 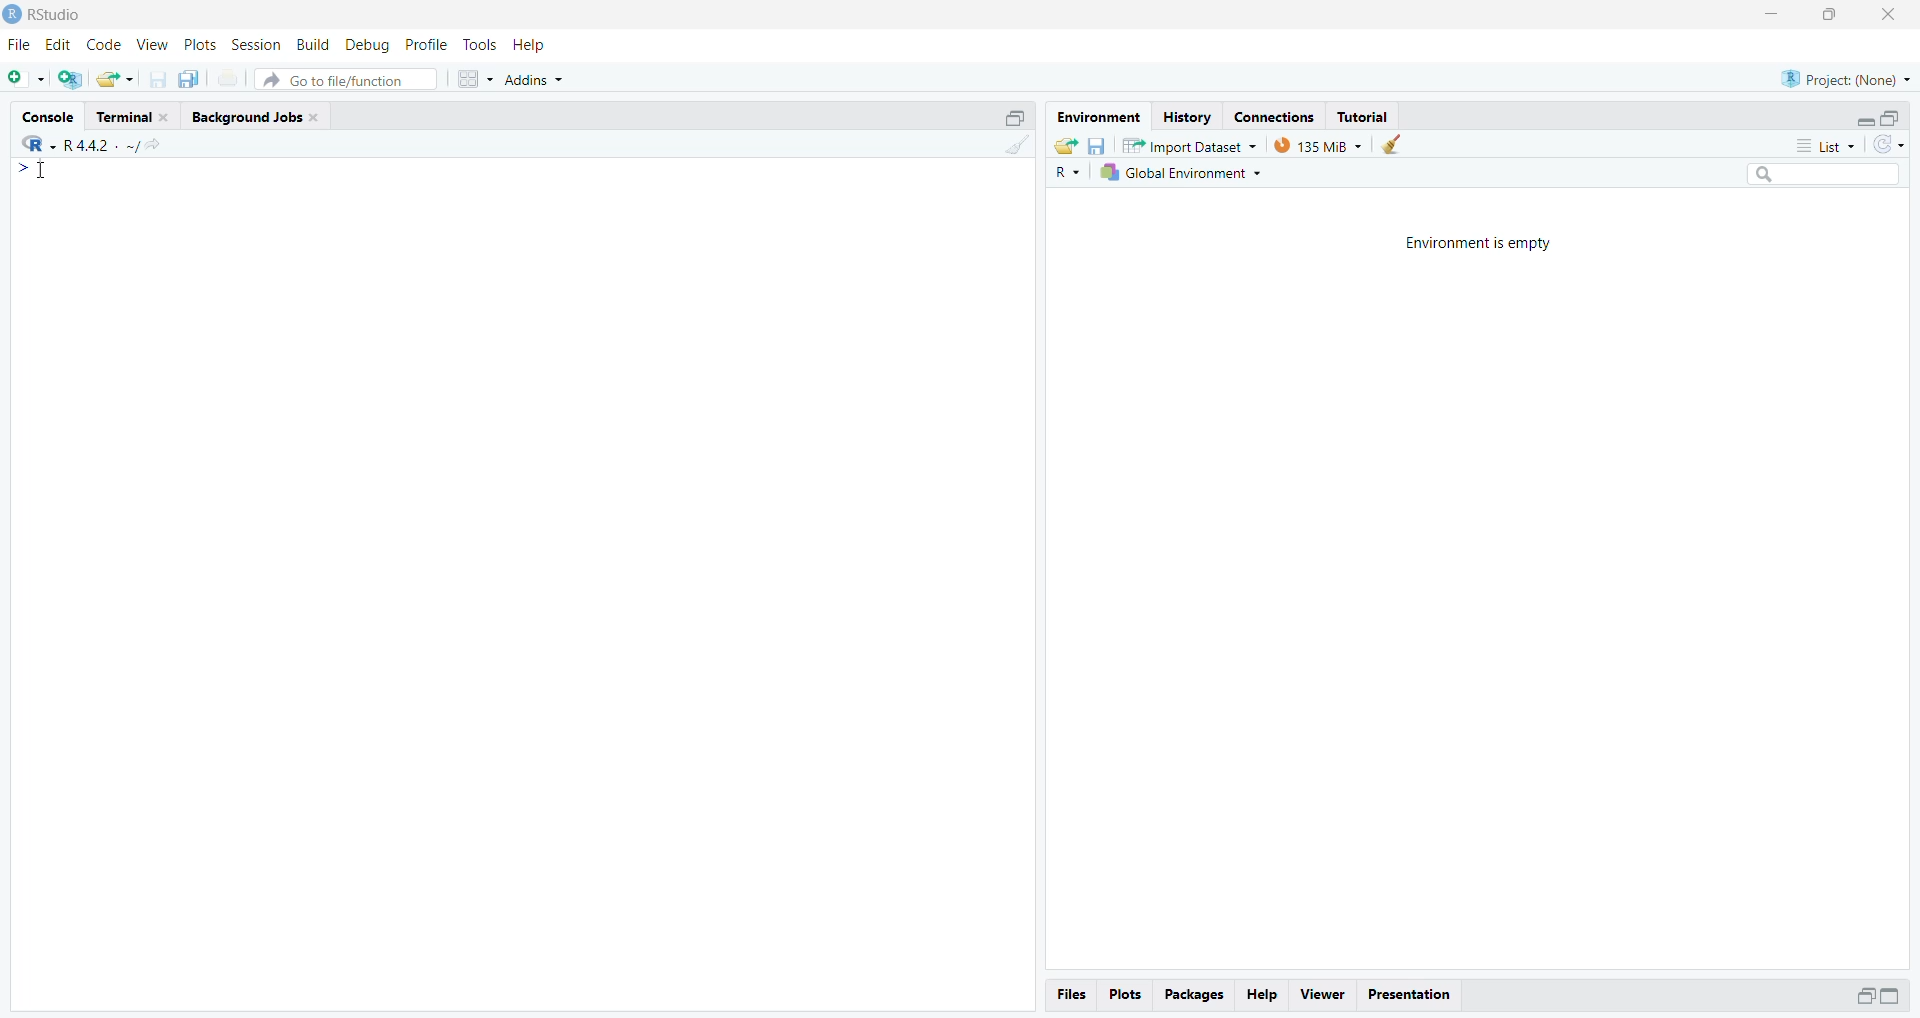 What do you see at coordinates (94, 143) in the screenshot?
I see `R.4.4.2~/` at bounding box center [94, 143].